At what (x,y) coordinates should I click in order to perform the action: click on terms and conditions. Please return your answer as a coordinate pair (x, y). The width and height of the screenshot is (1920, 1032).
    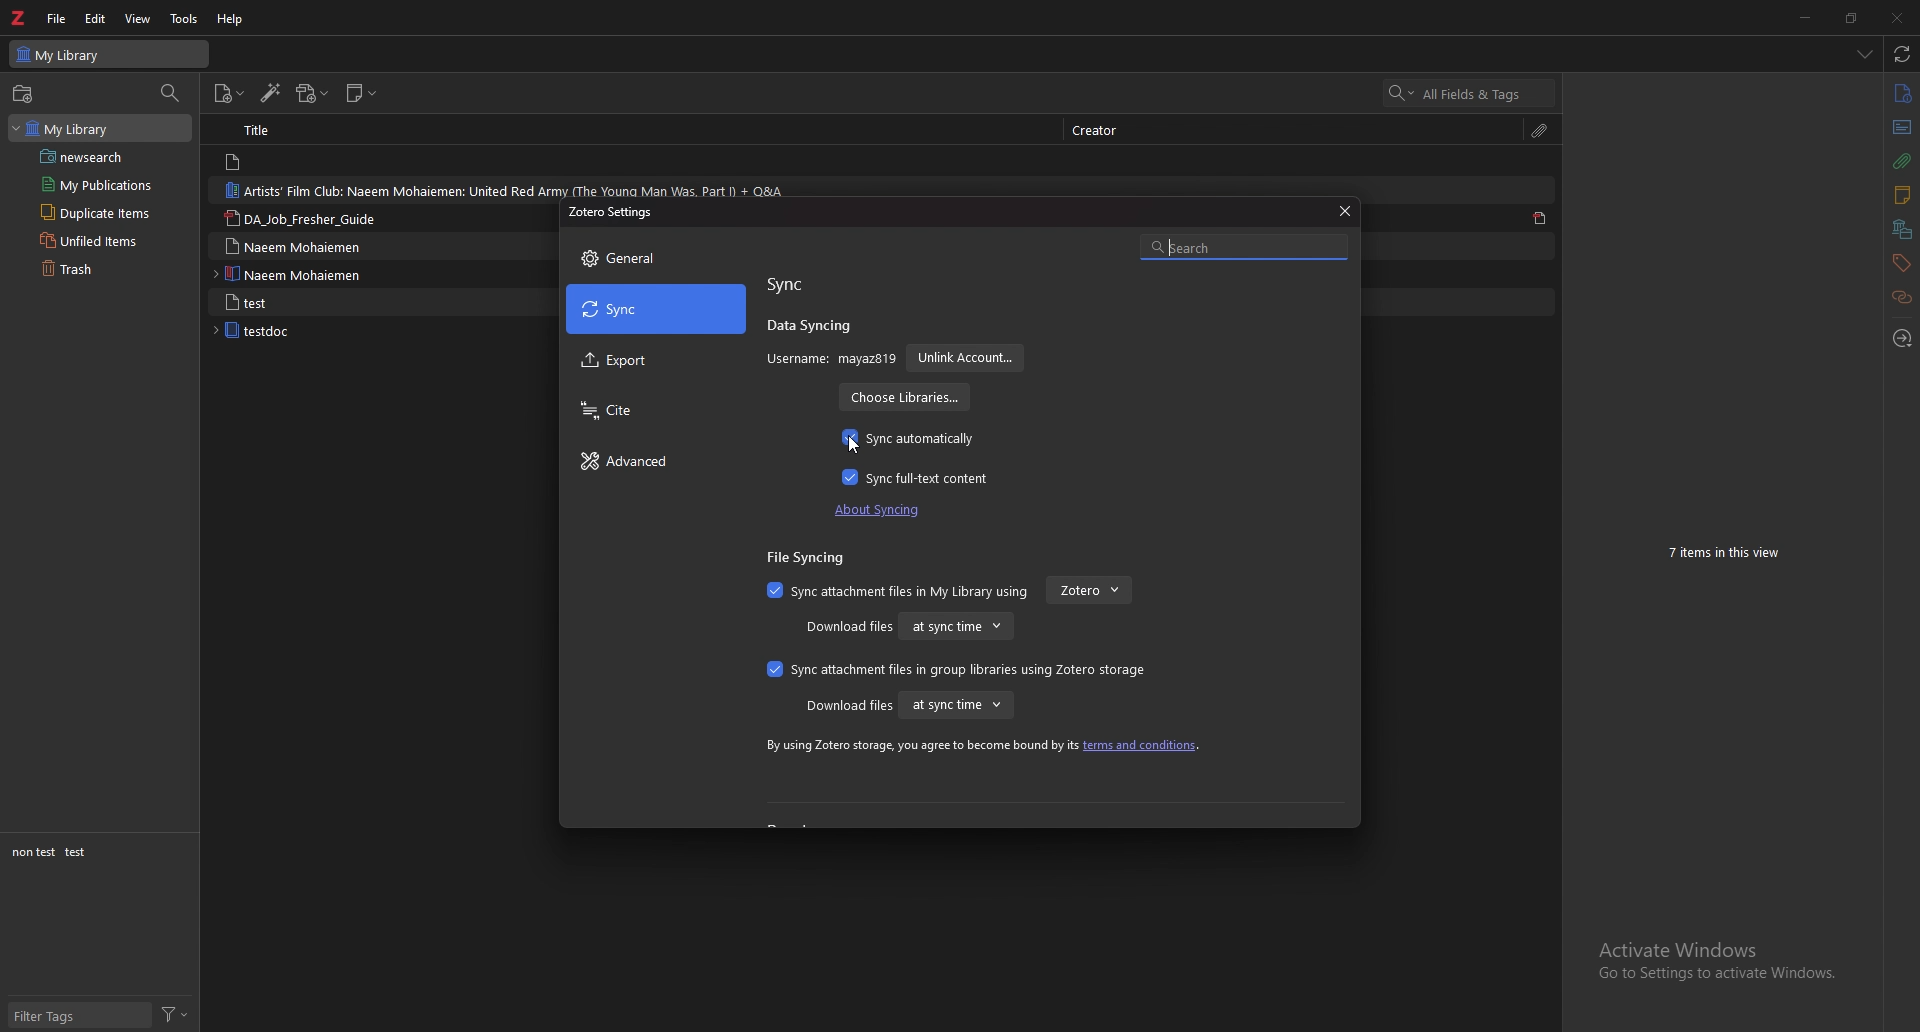
    Looking at the image, I should click on (1142, 746).